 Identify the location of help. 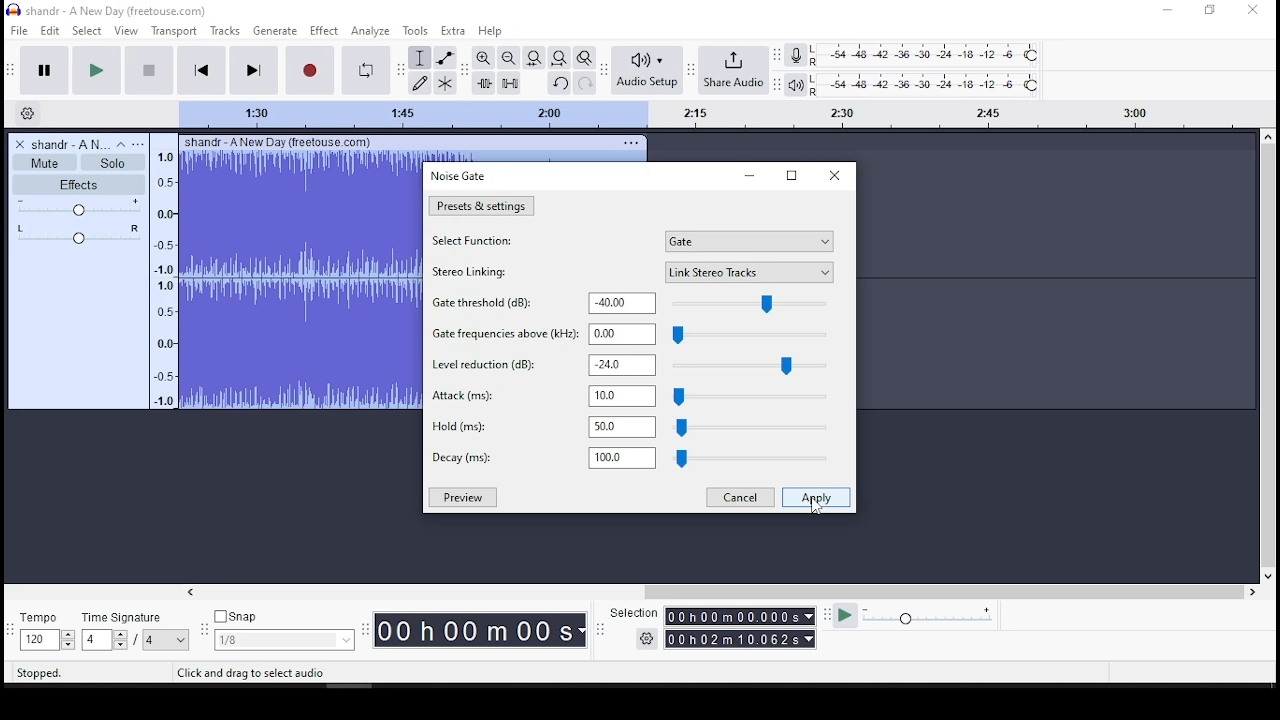
(489, 30).